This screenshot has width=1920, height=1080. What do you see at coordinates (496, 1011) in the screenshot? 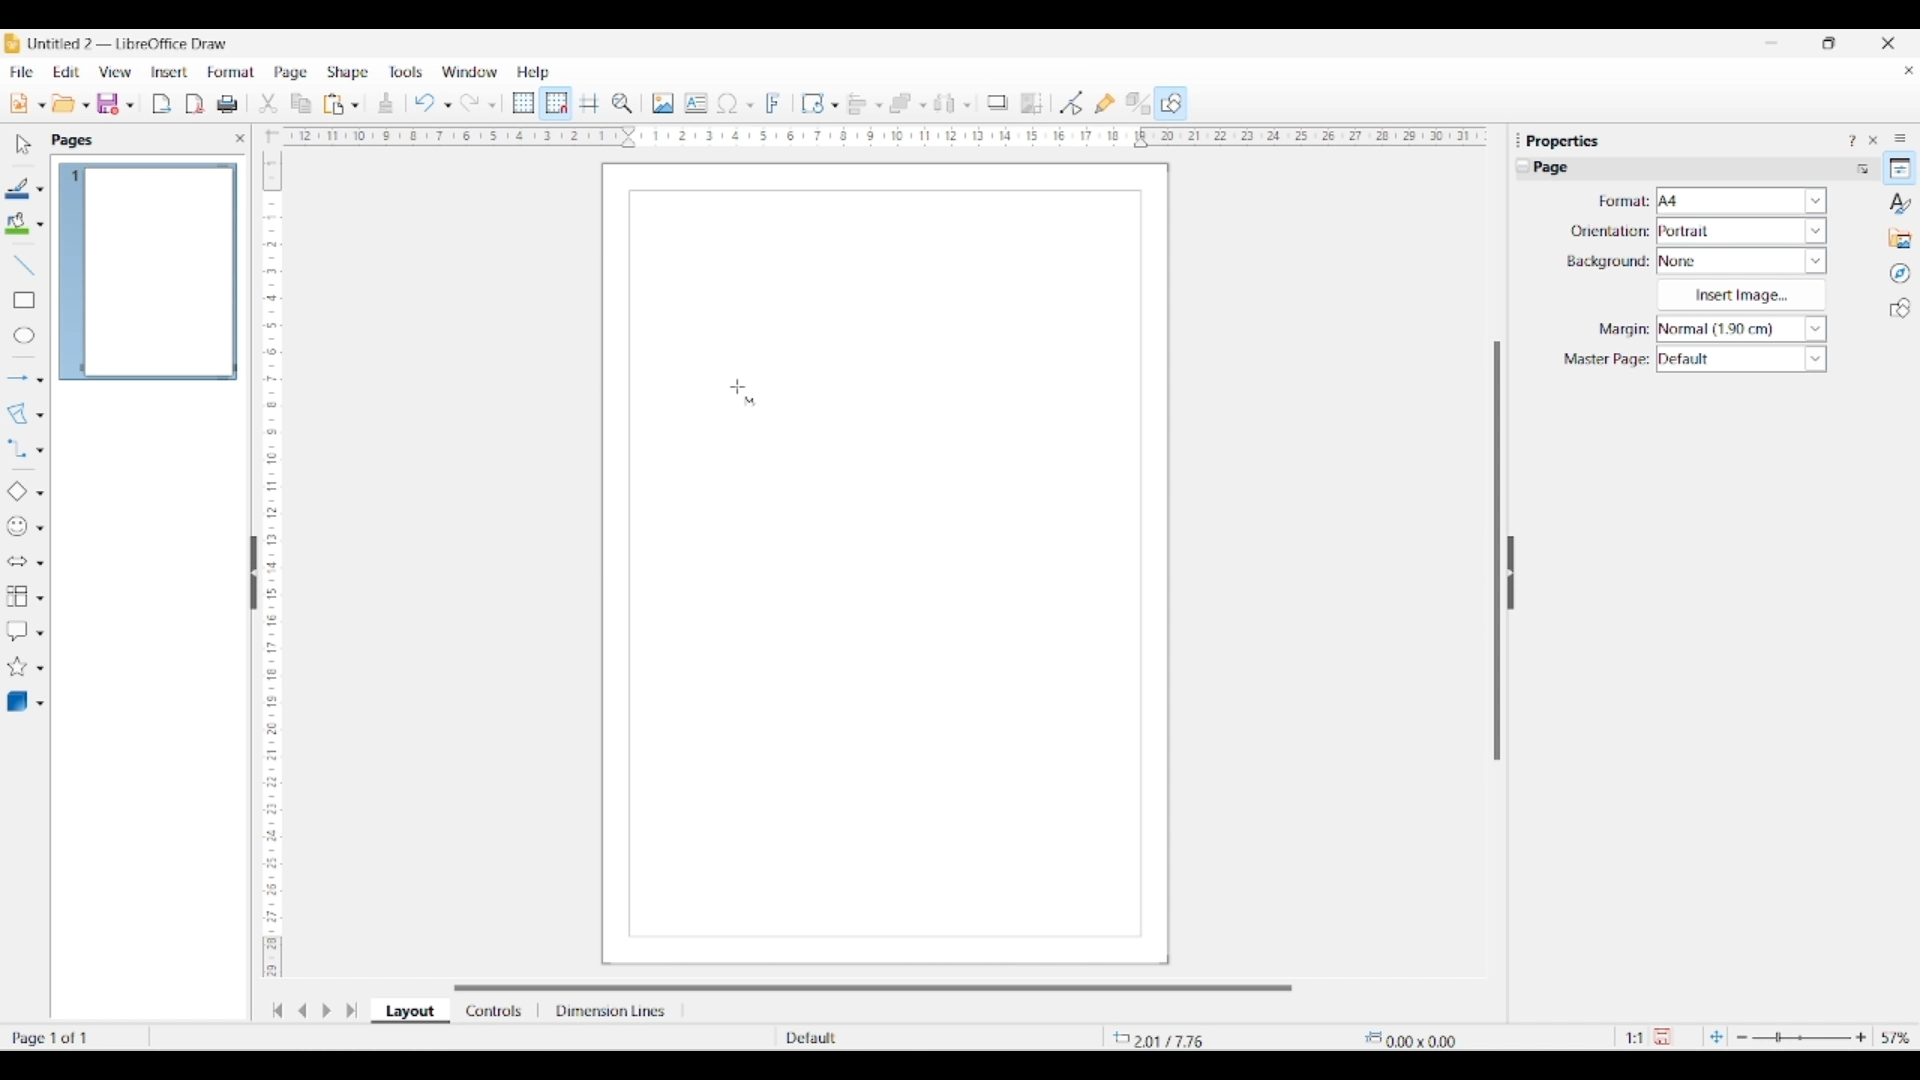
I see `Controls` at bounding box center [496, 1011].